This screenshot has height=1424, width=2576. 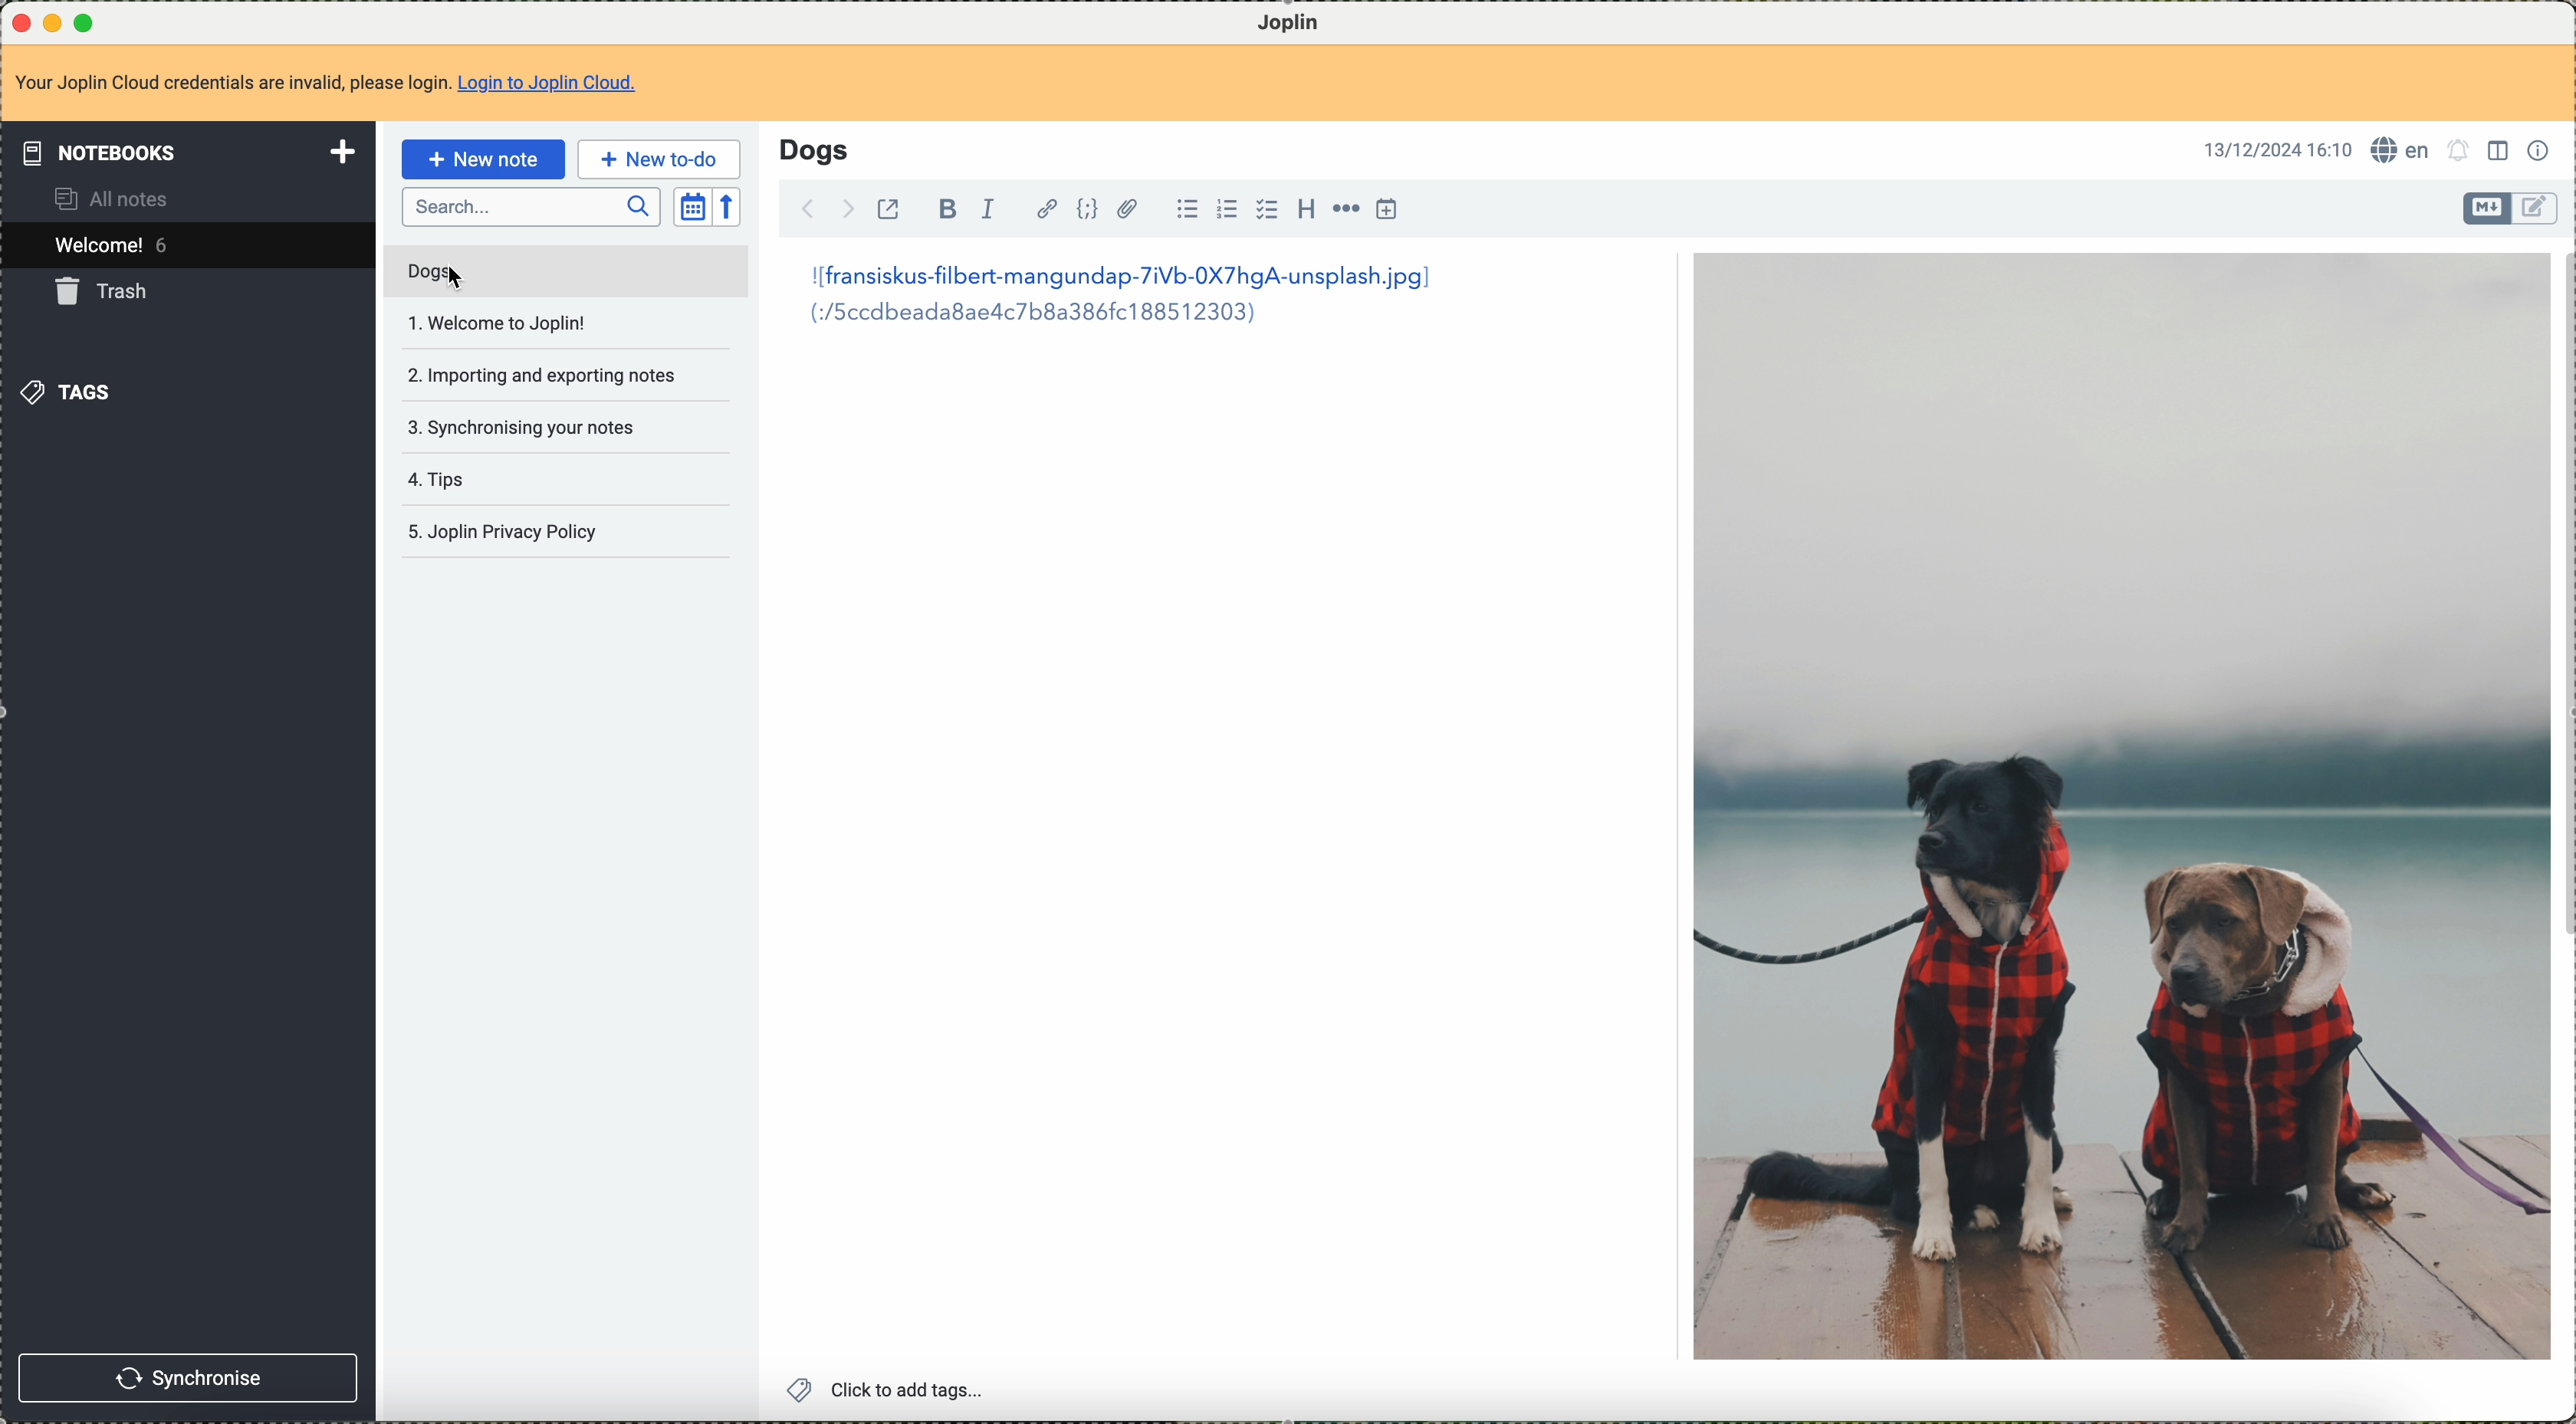 What do you see at coordinates (85, 19) in the screenshot?
I see `maximize` at bounding box center [85, 19].